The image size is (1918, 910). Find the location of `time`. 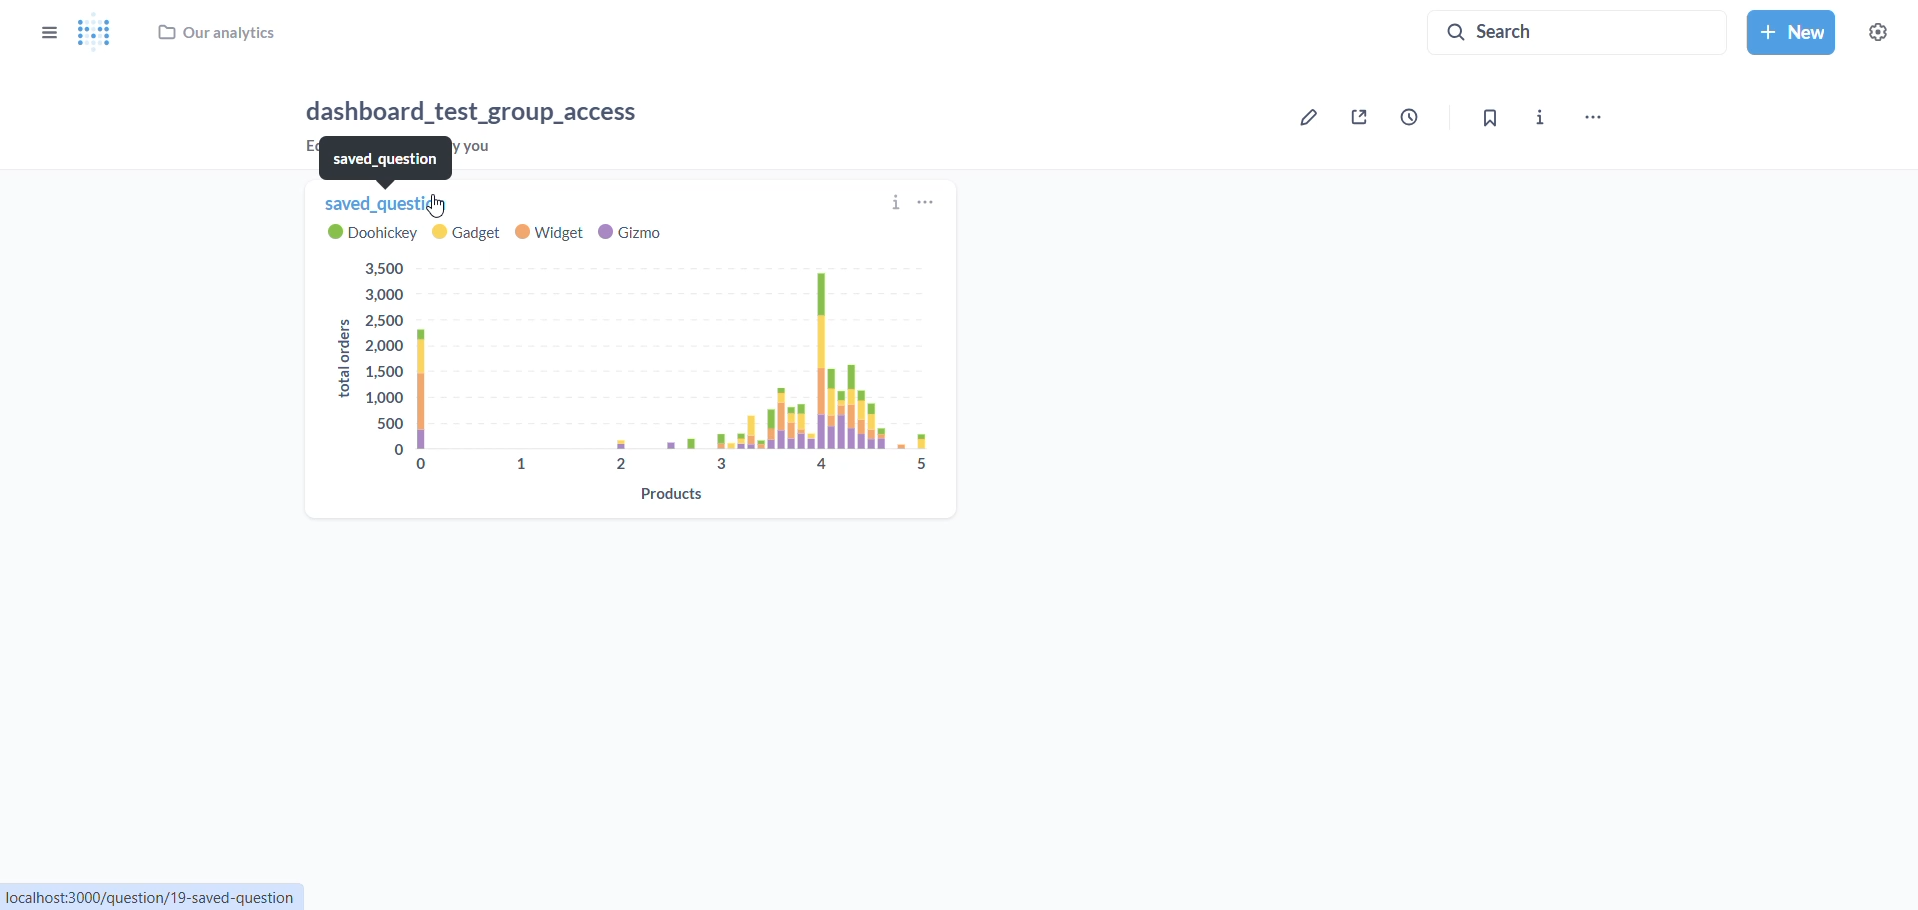

time is located at coordinates (1404, 123).